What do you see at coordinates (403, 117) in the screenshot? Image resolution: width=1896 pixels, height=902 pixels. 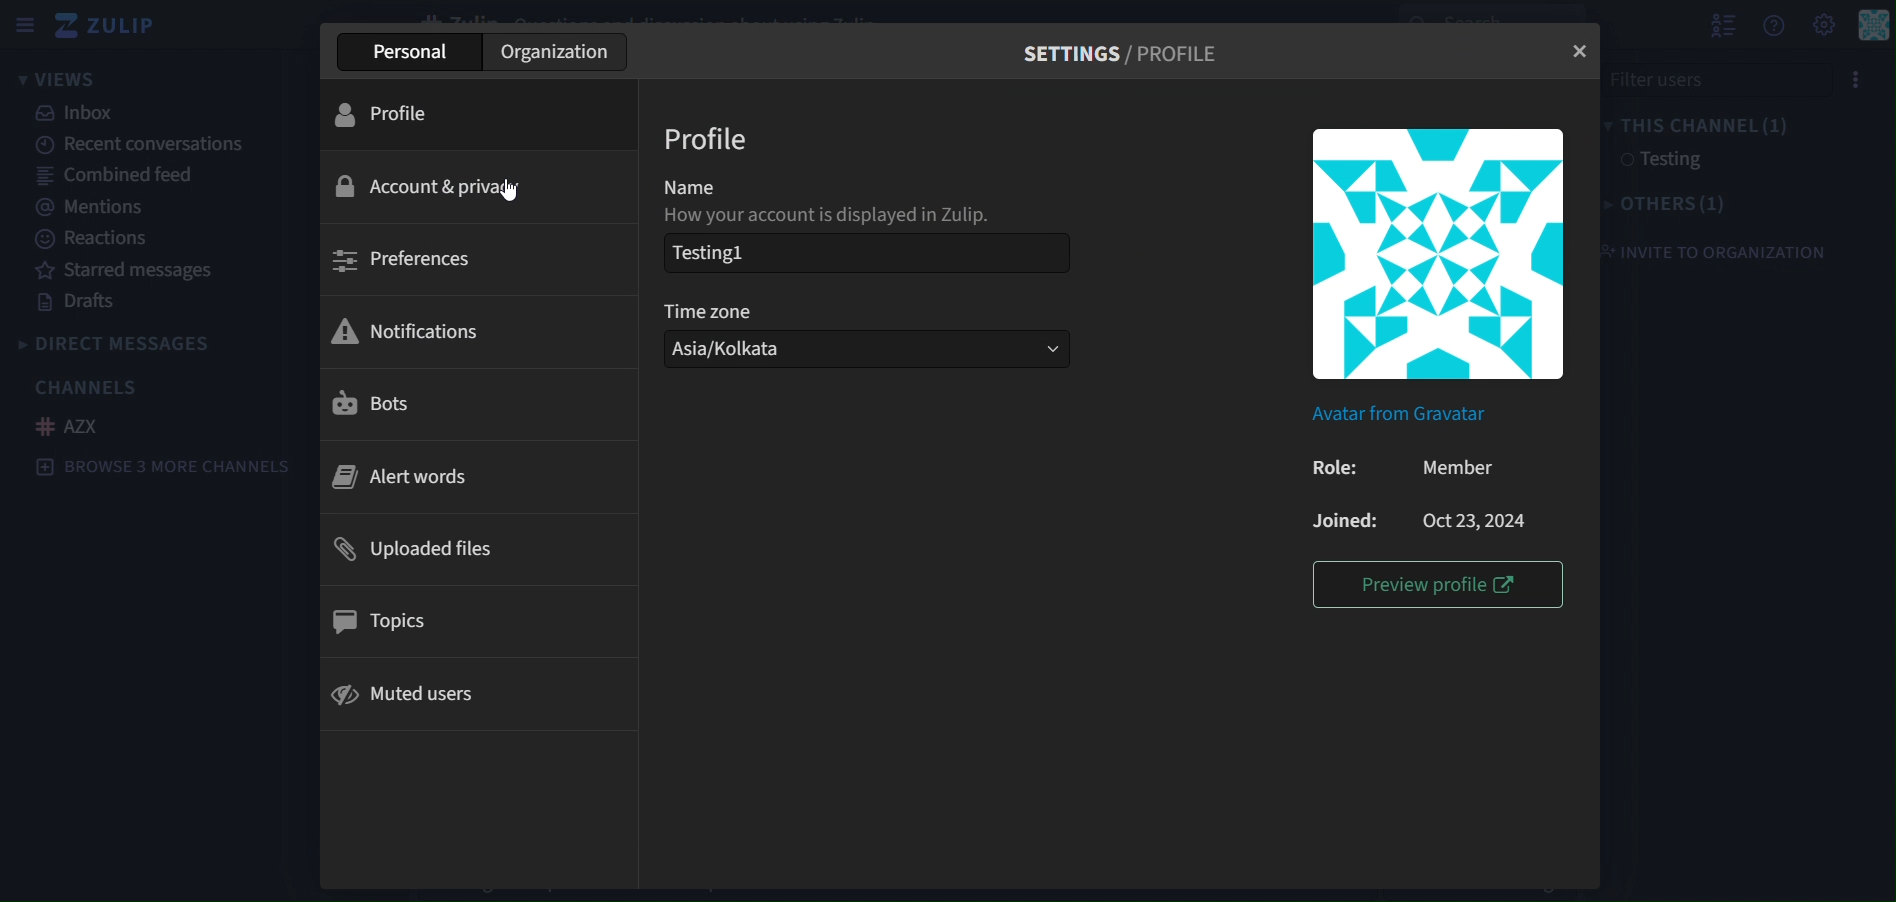 I see `profile` at bounding box center [403, 117].